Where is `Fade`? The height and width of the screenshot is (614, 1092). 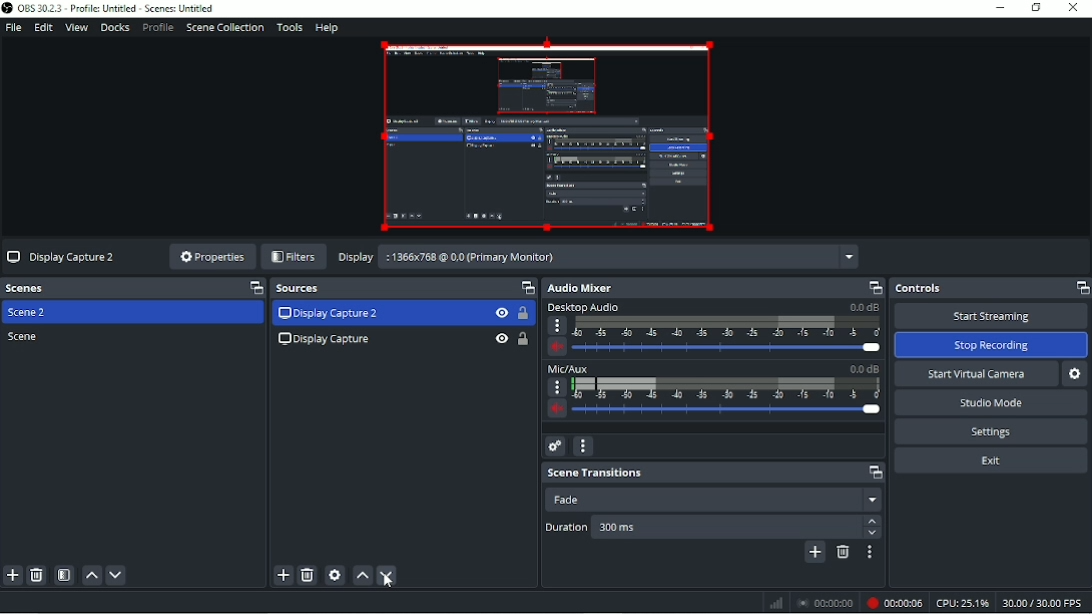
Fade is located at coordinates (714, 499).